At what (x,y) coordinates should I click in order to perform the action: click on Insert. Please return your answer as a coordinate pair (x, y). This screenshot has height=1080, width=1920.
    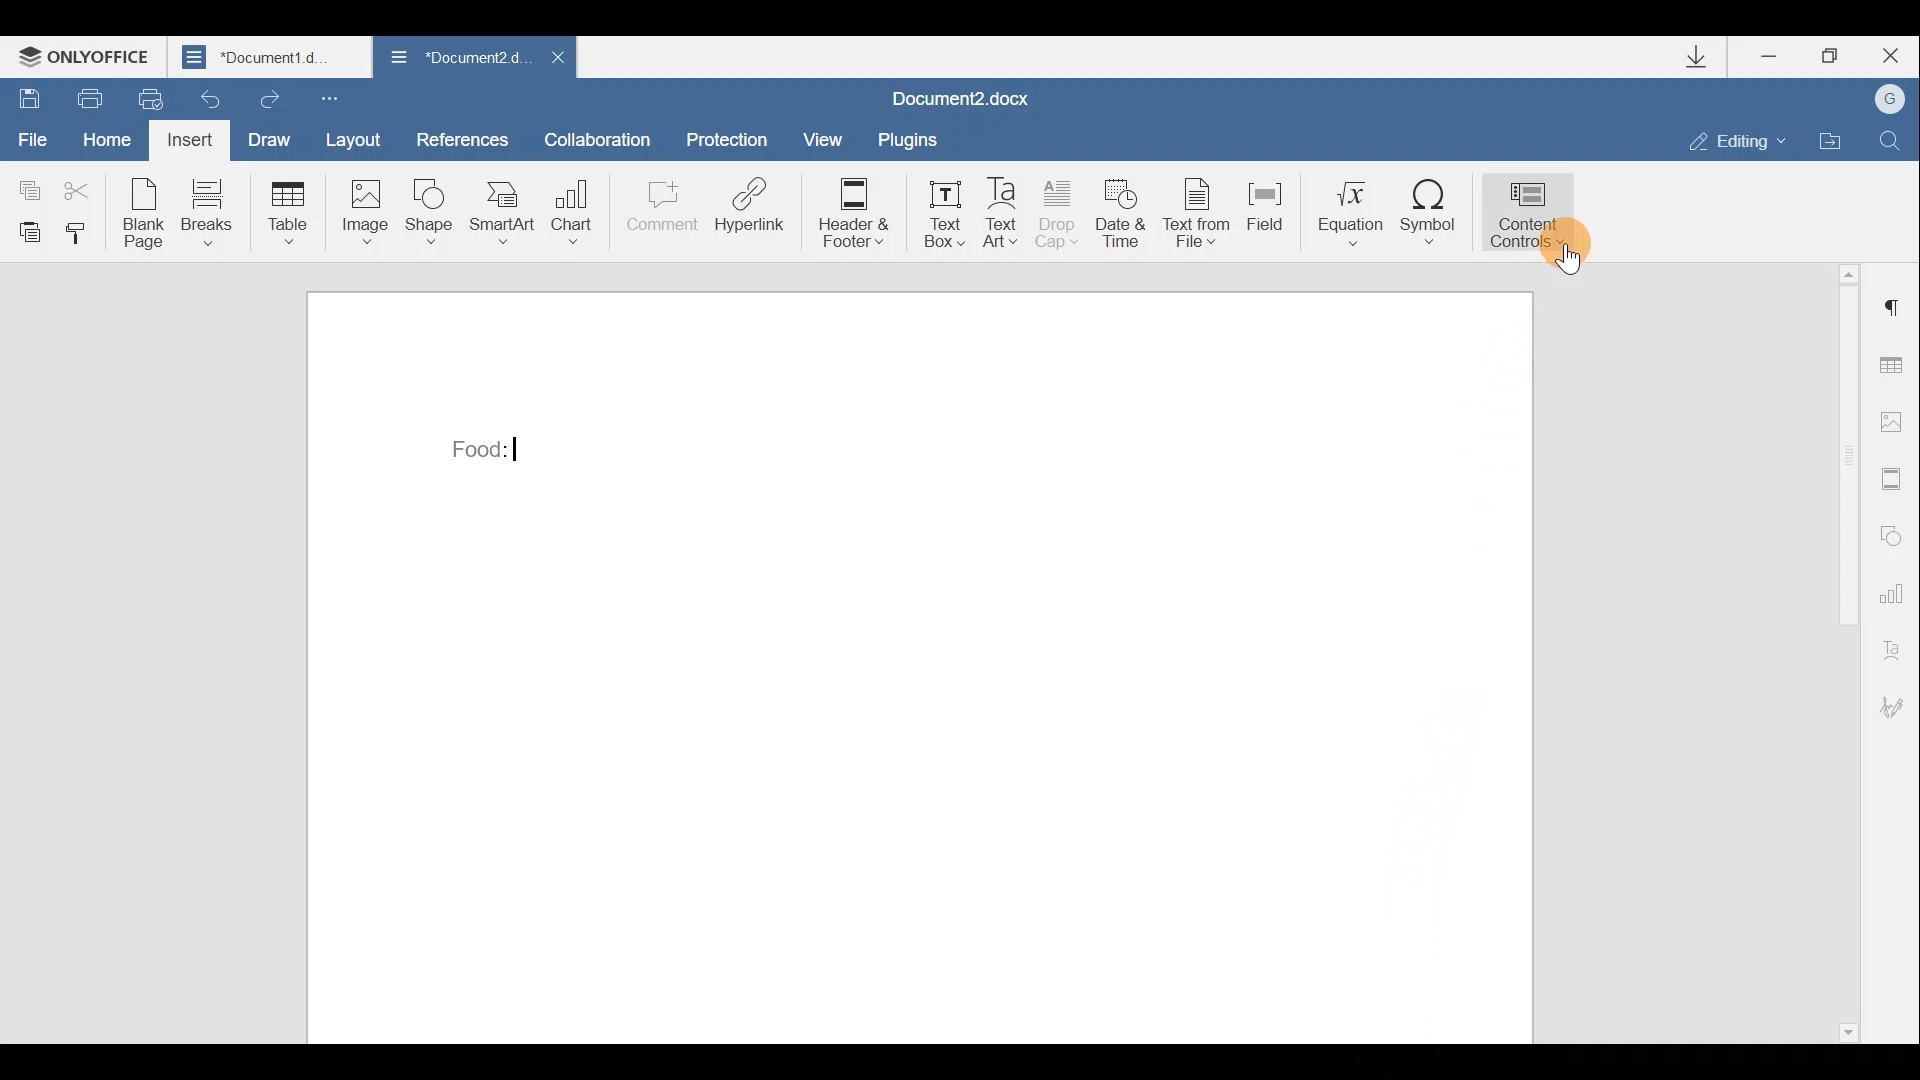
    Looking at the image, I should click on (192, 144).